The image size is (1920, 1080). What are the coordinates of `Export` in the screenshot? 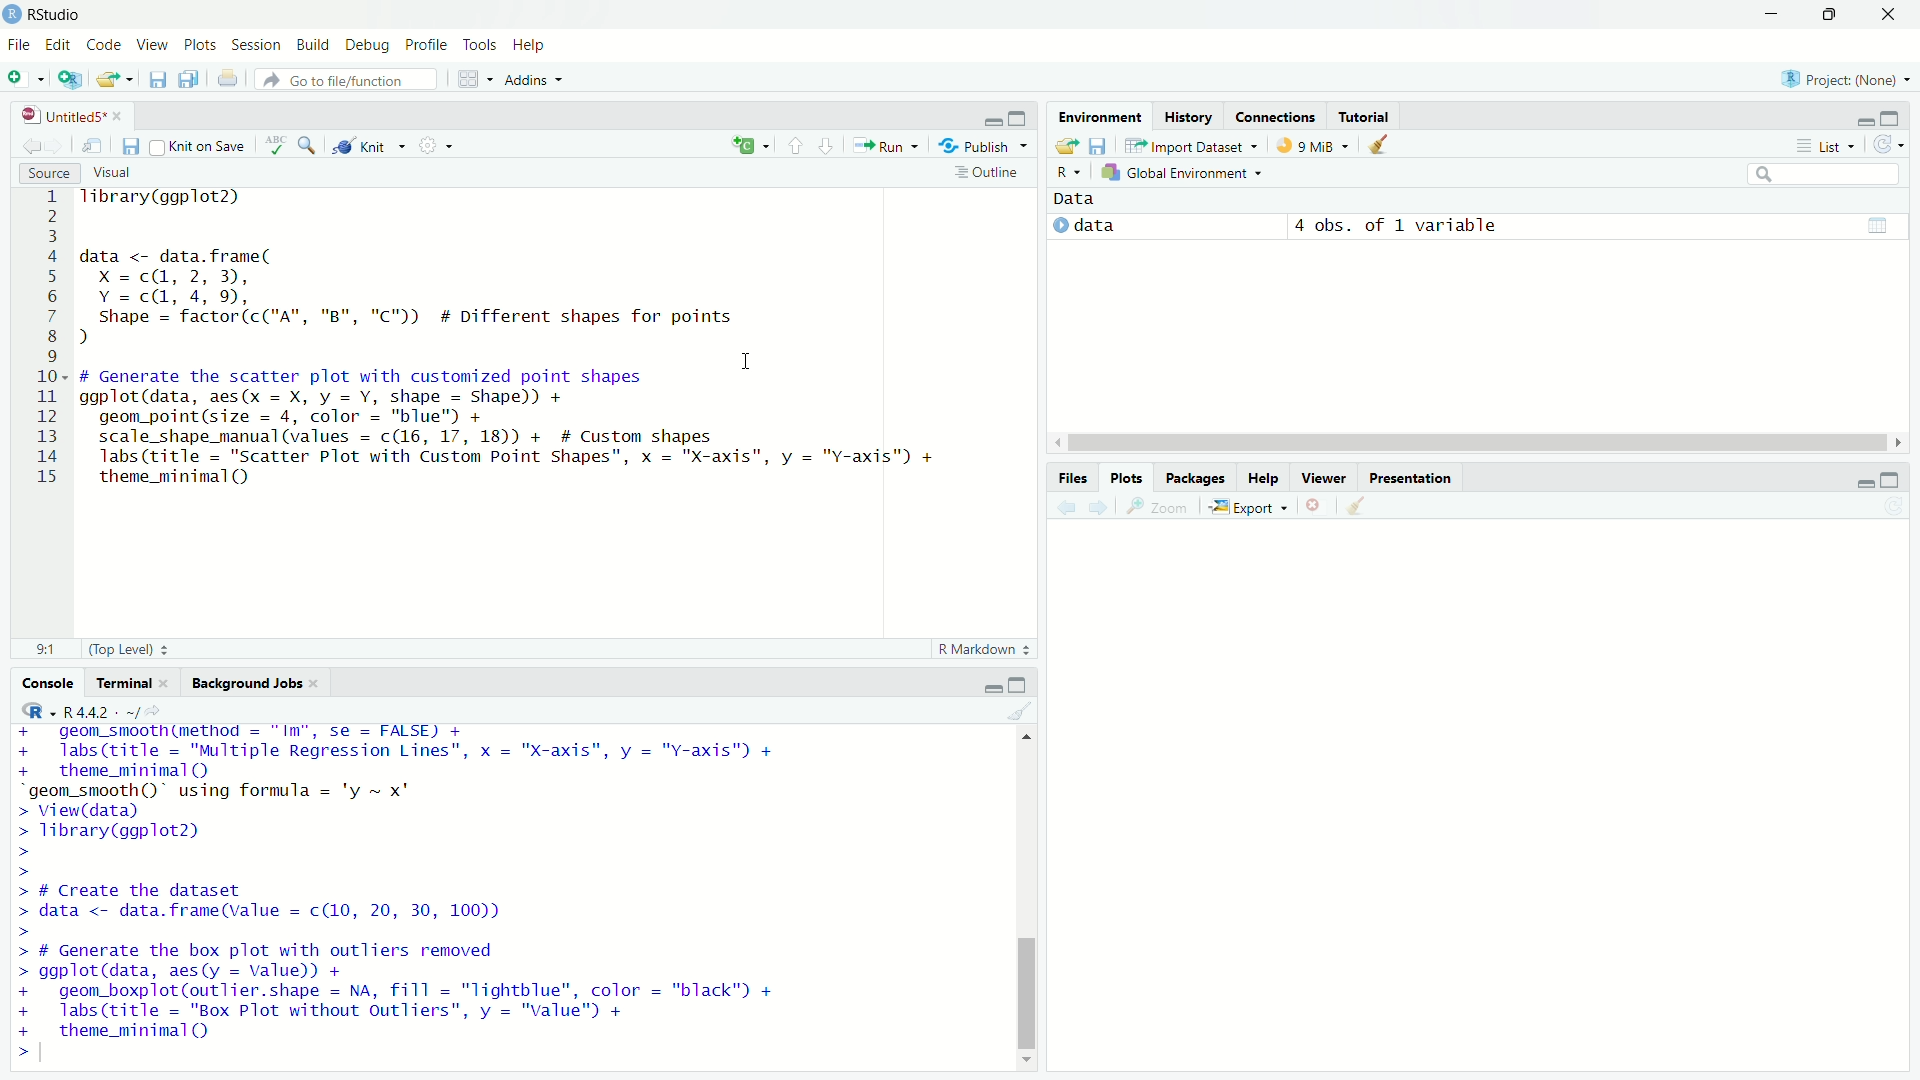 It's located at (1247, 507).